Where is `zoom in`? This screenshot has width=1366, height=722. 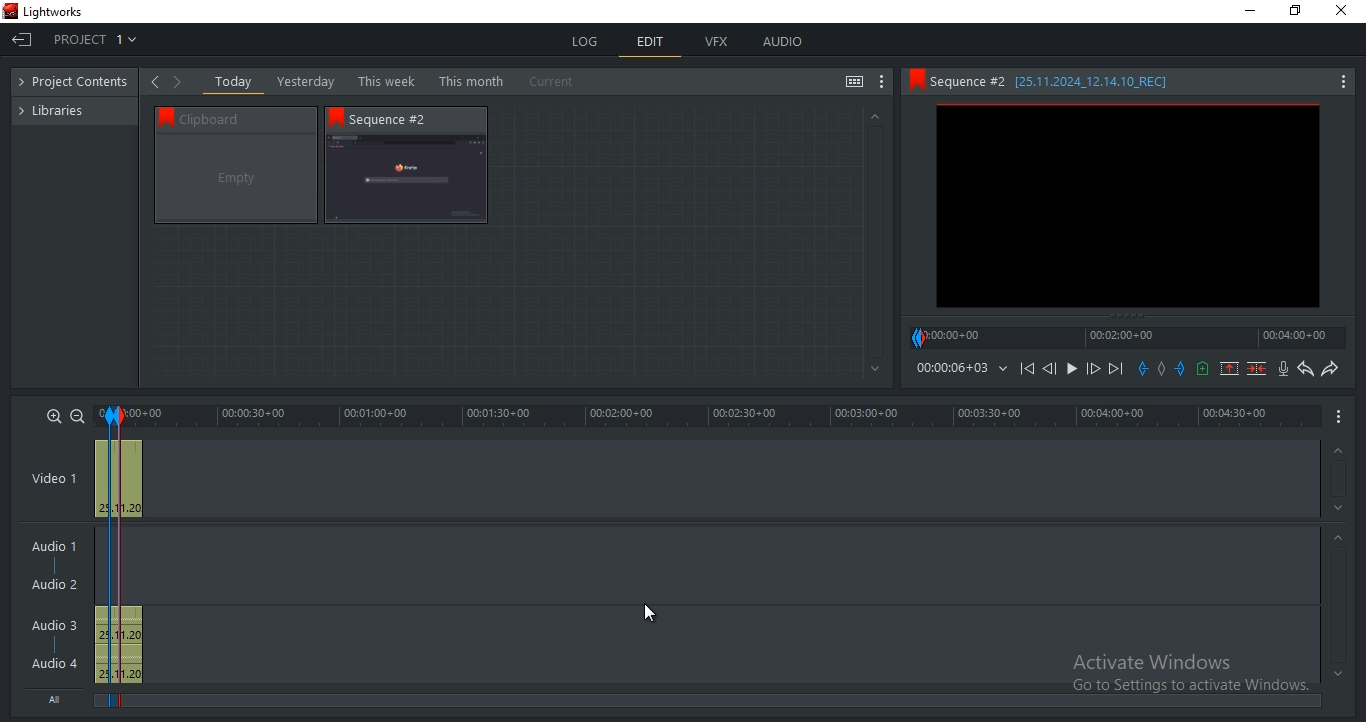
zoom in is located at coordinates (54, 415).